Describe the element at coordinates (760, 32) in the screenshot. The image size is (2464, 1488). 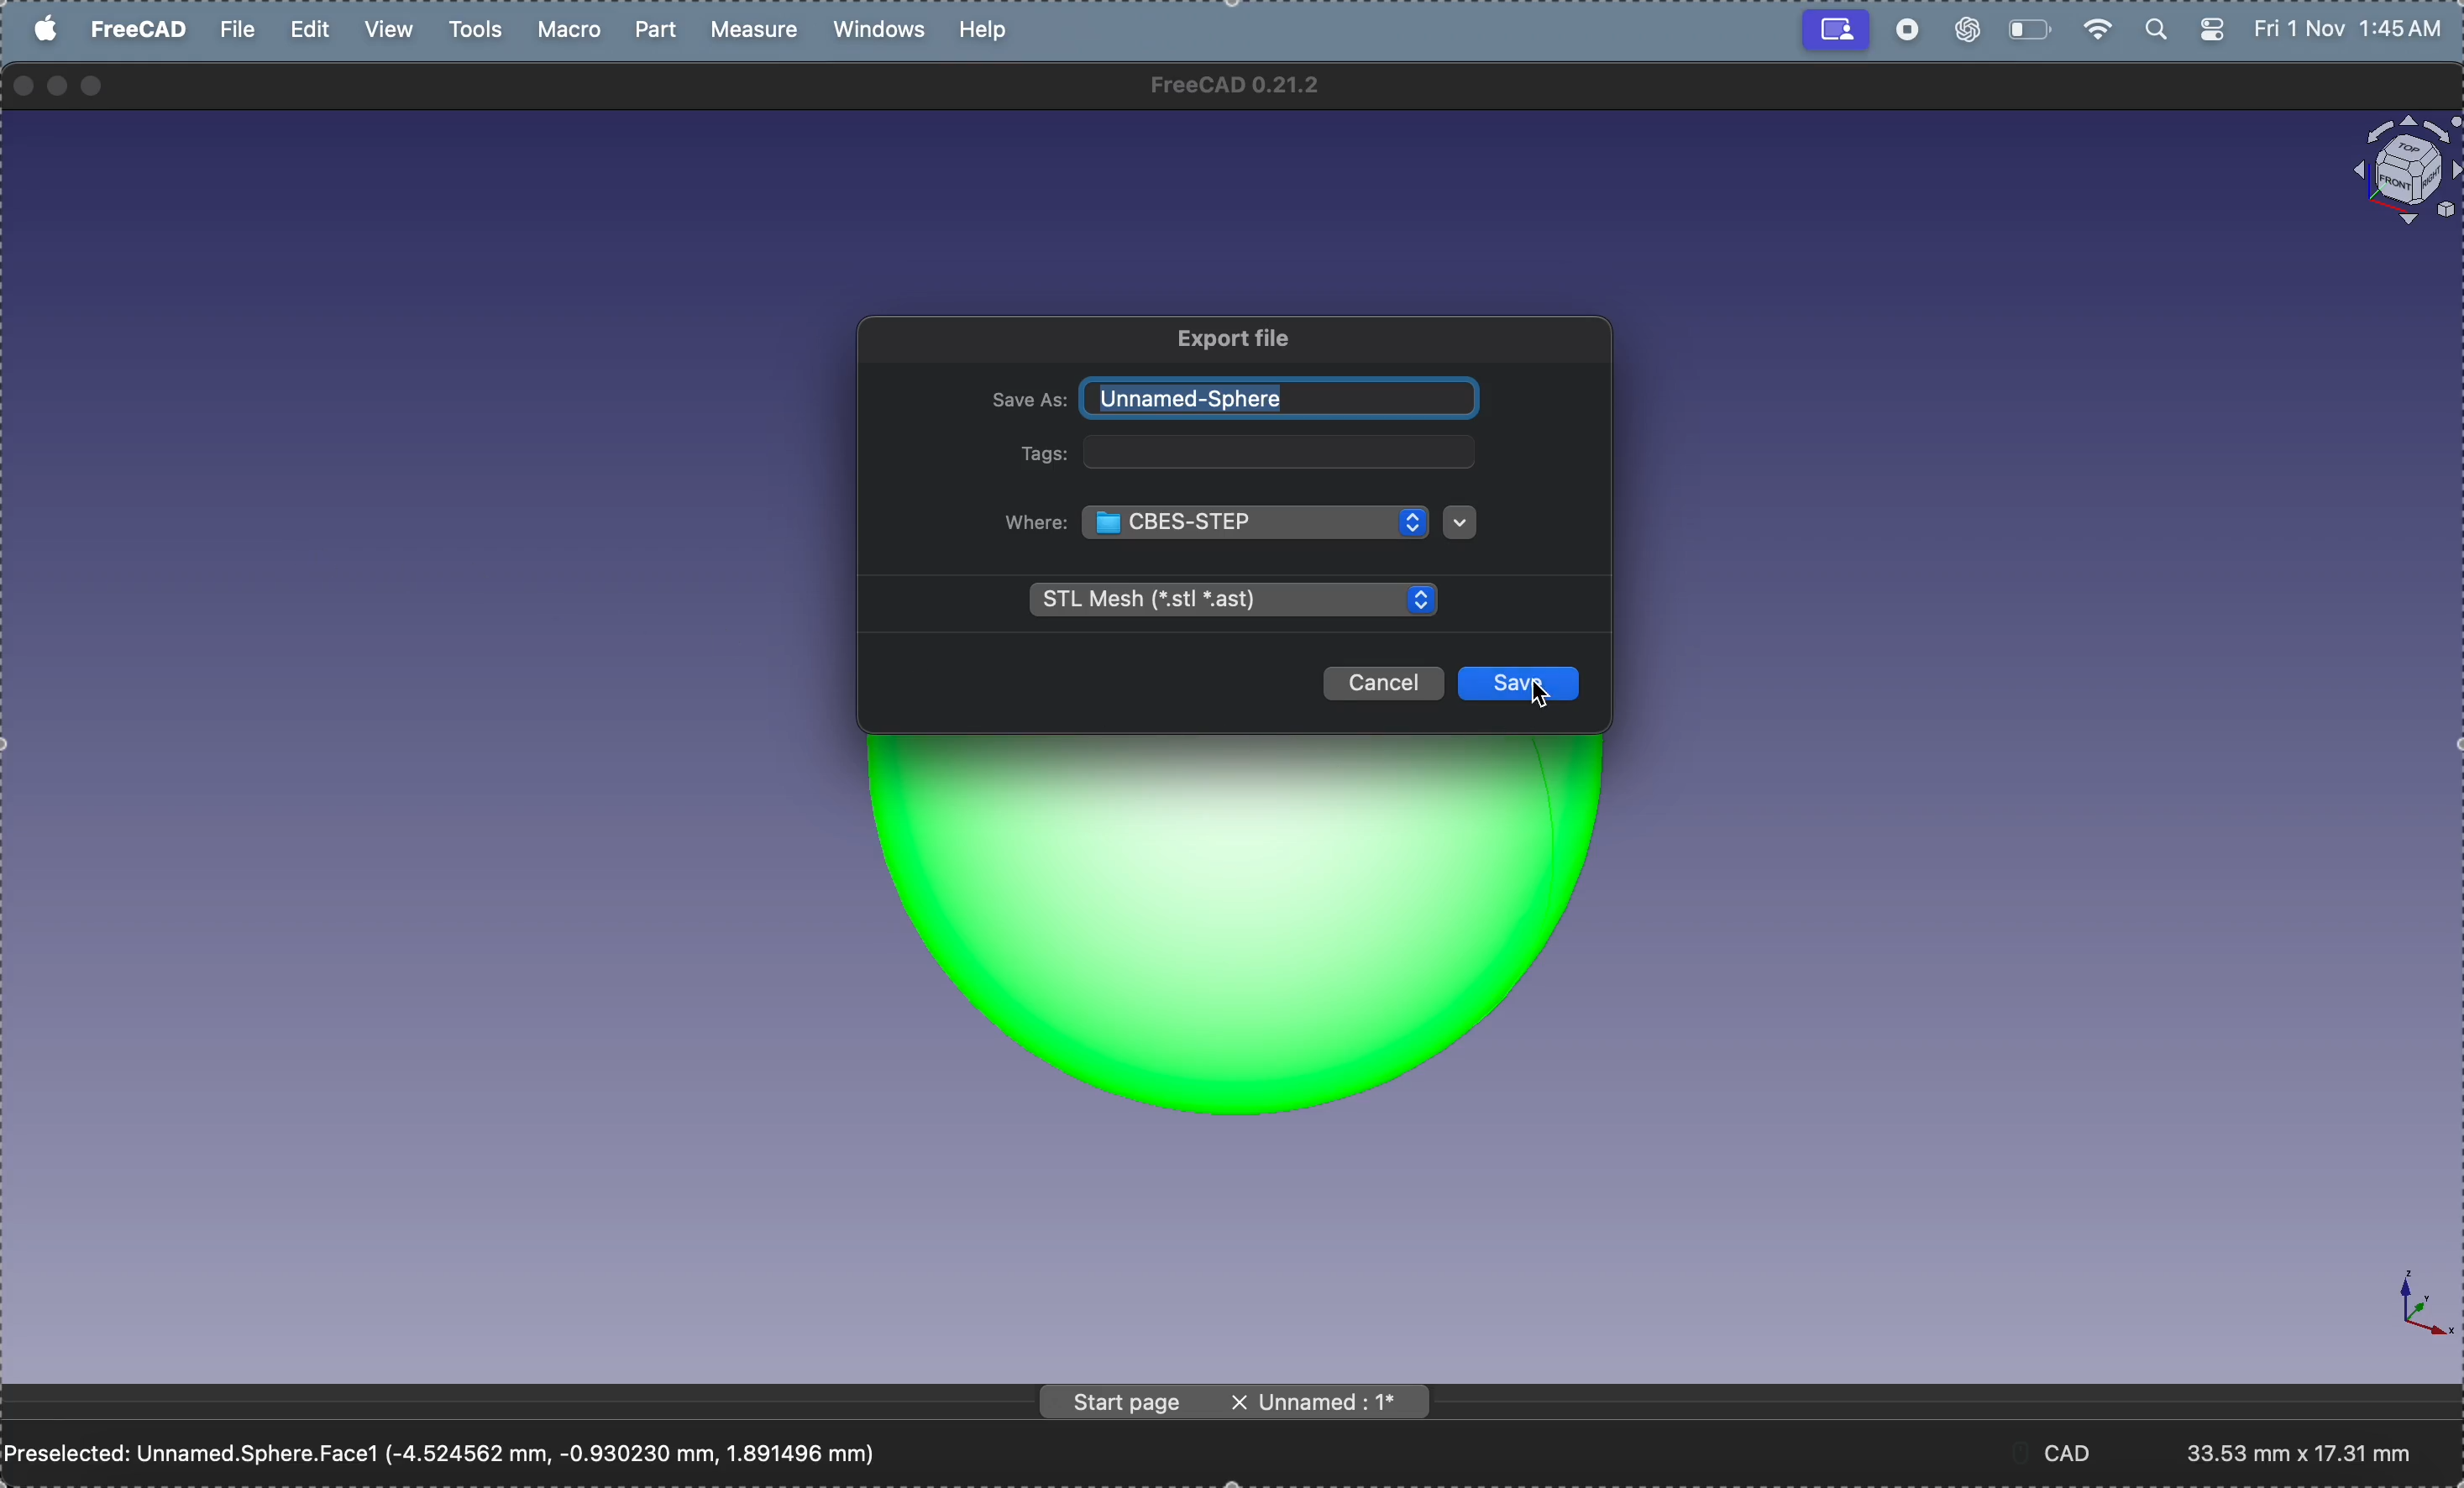
I see `measure` at that location.